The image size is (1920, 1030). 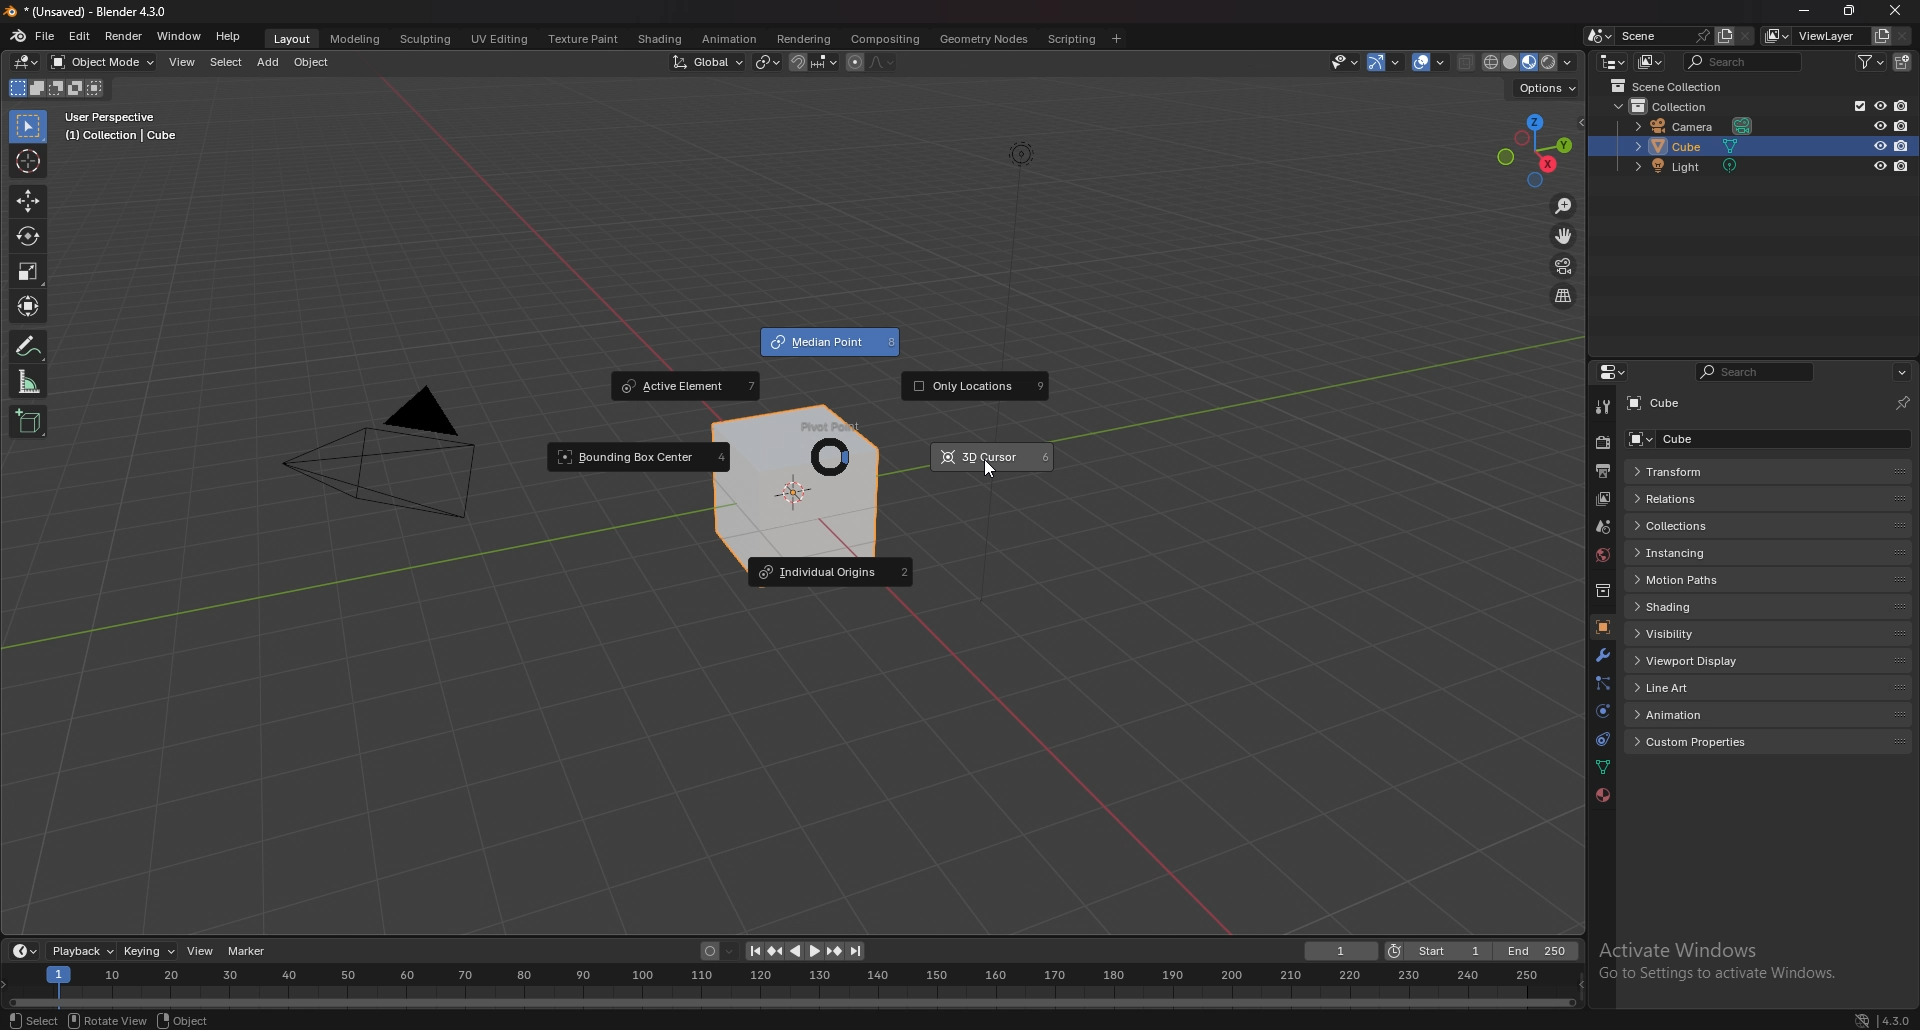 What do you see at coordinates (1739, 62) in the screenshot?
I see `search` at bounding box center [1739, 62].